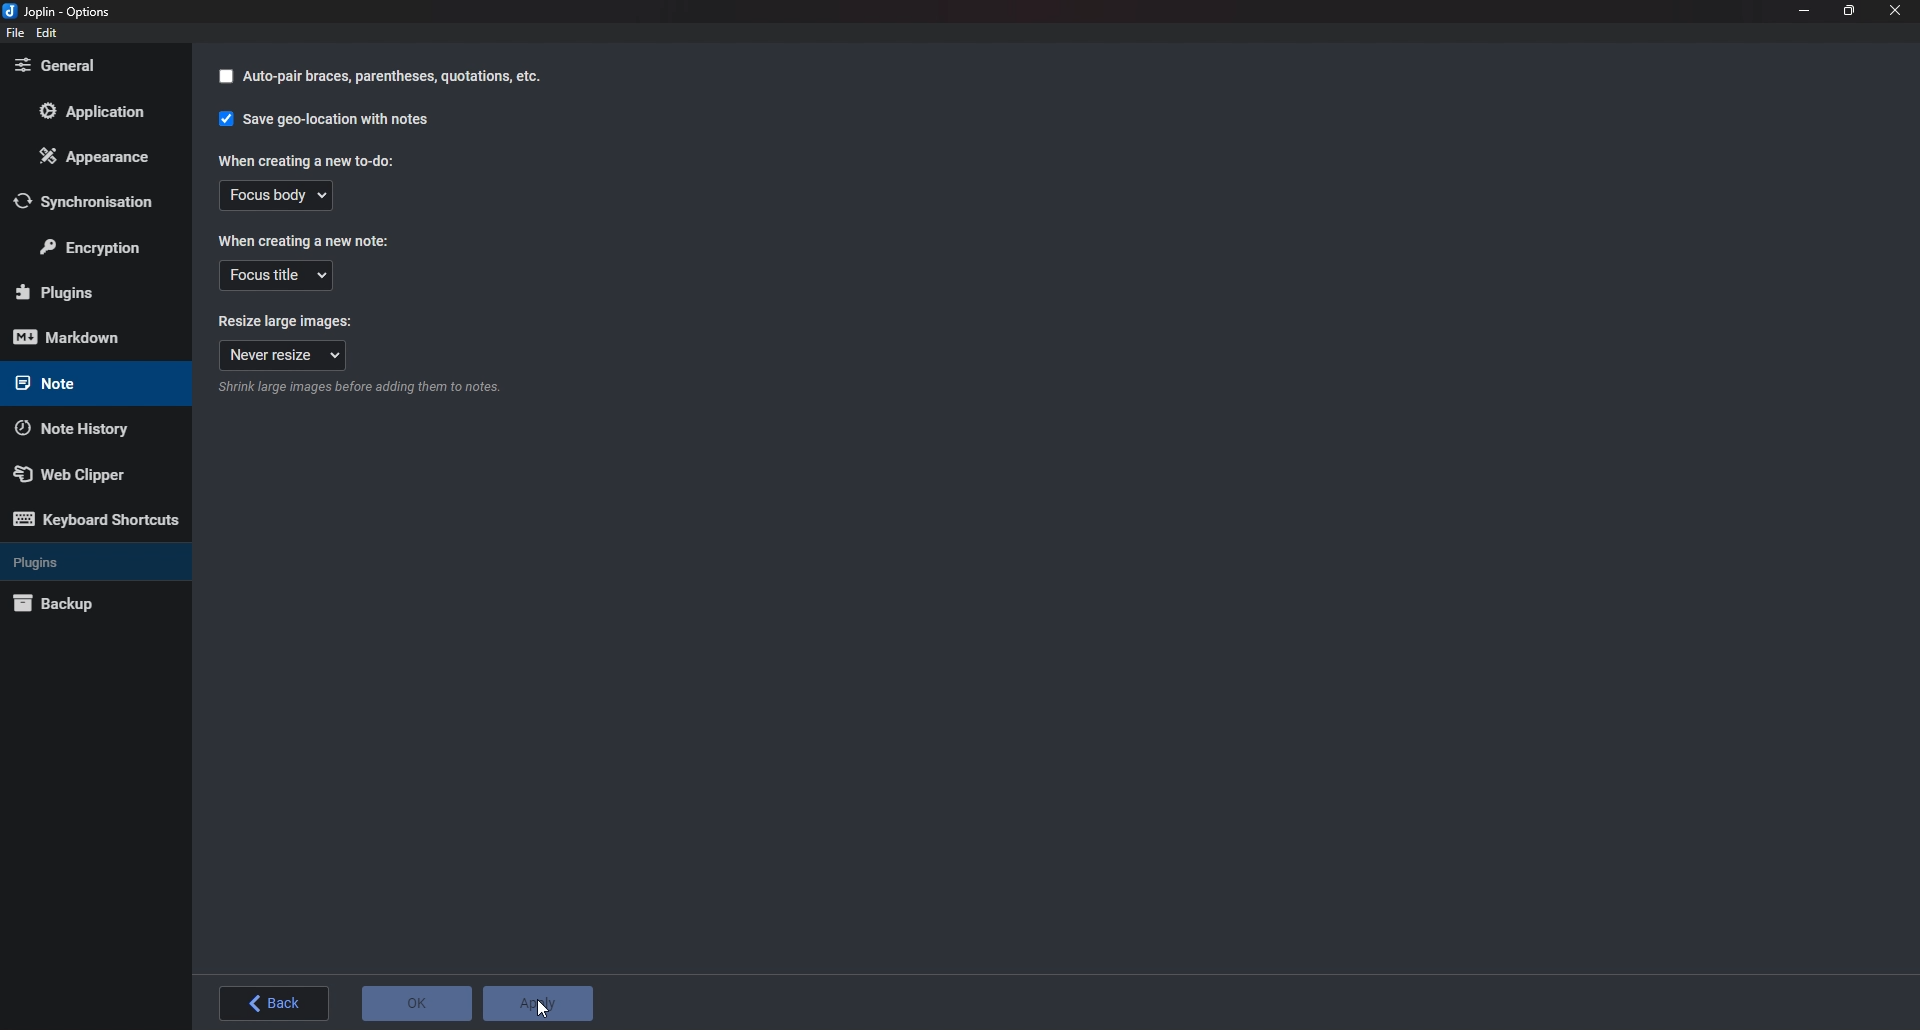 The height and width of the screenshot is (1030, 1920). What do you see at coordinates (98, 517) in the screenshot?
I see `Keyboard shortcuts` at bounding box center [98, 517].